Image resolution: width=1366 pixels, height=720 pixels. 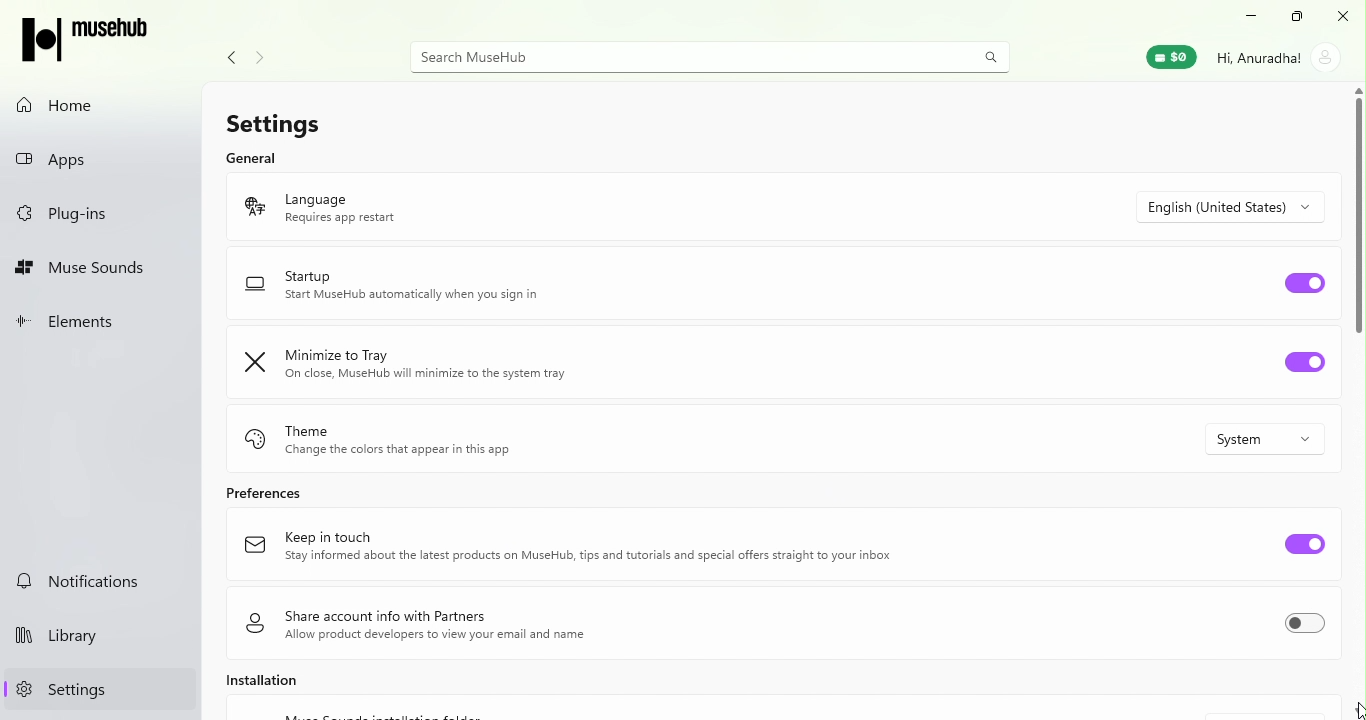 I want to click on Library, so click(x=102, y=637).